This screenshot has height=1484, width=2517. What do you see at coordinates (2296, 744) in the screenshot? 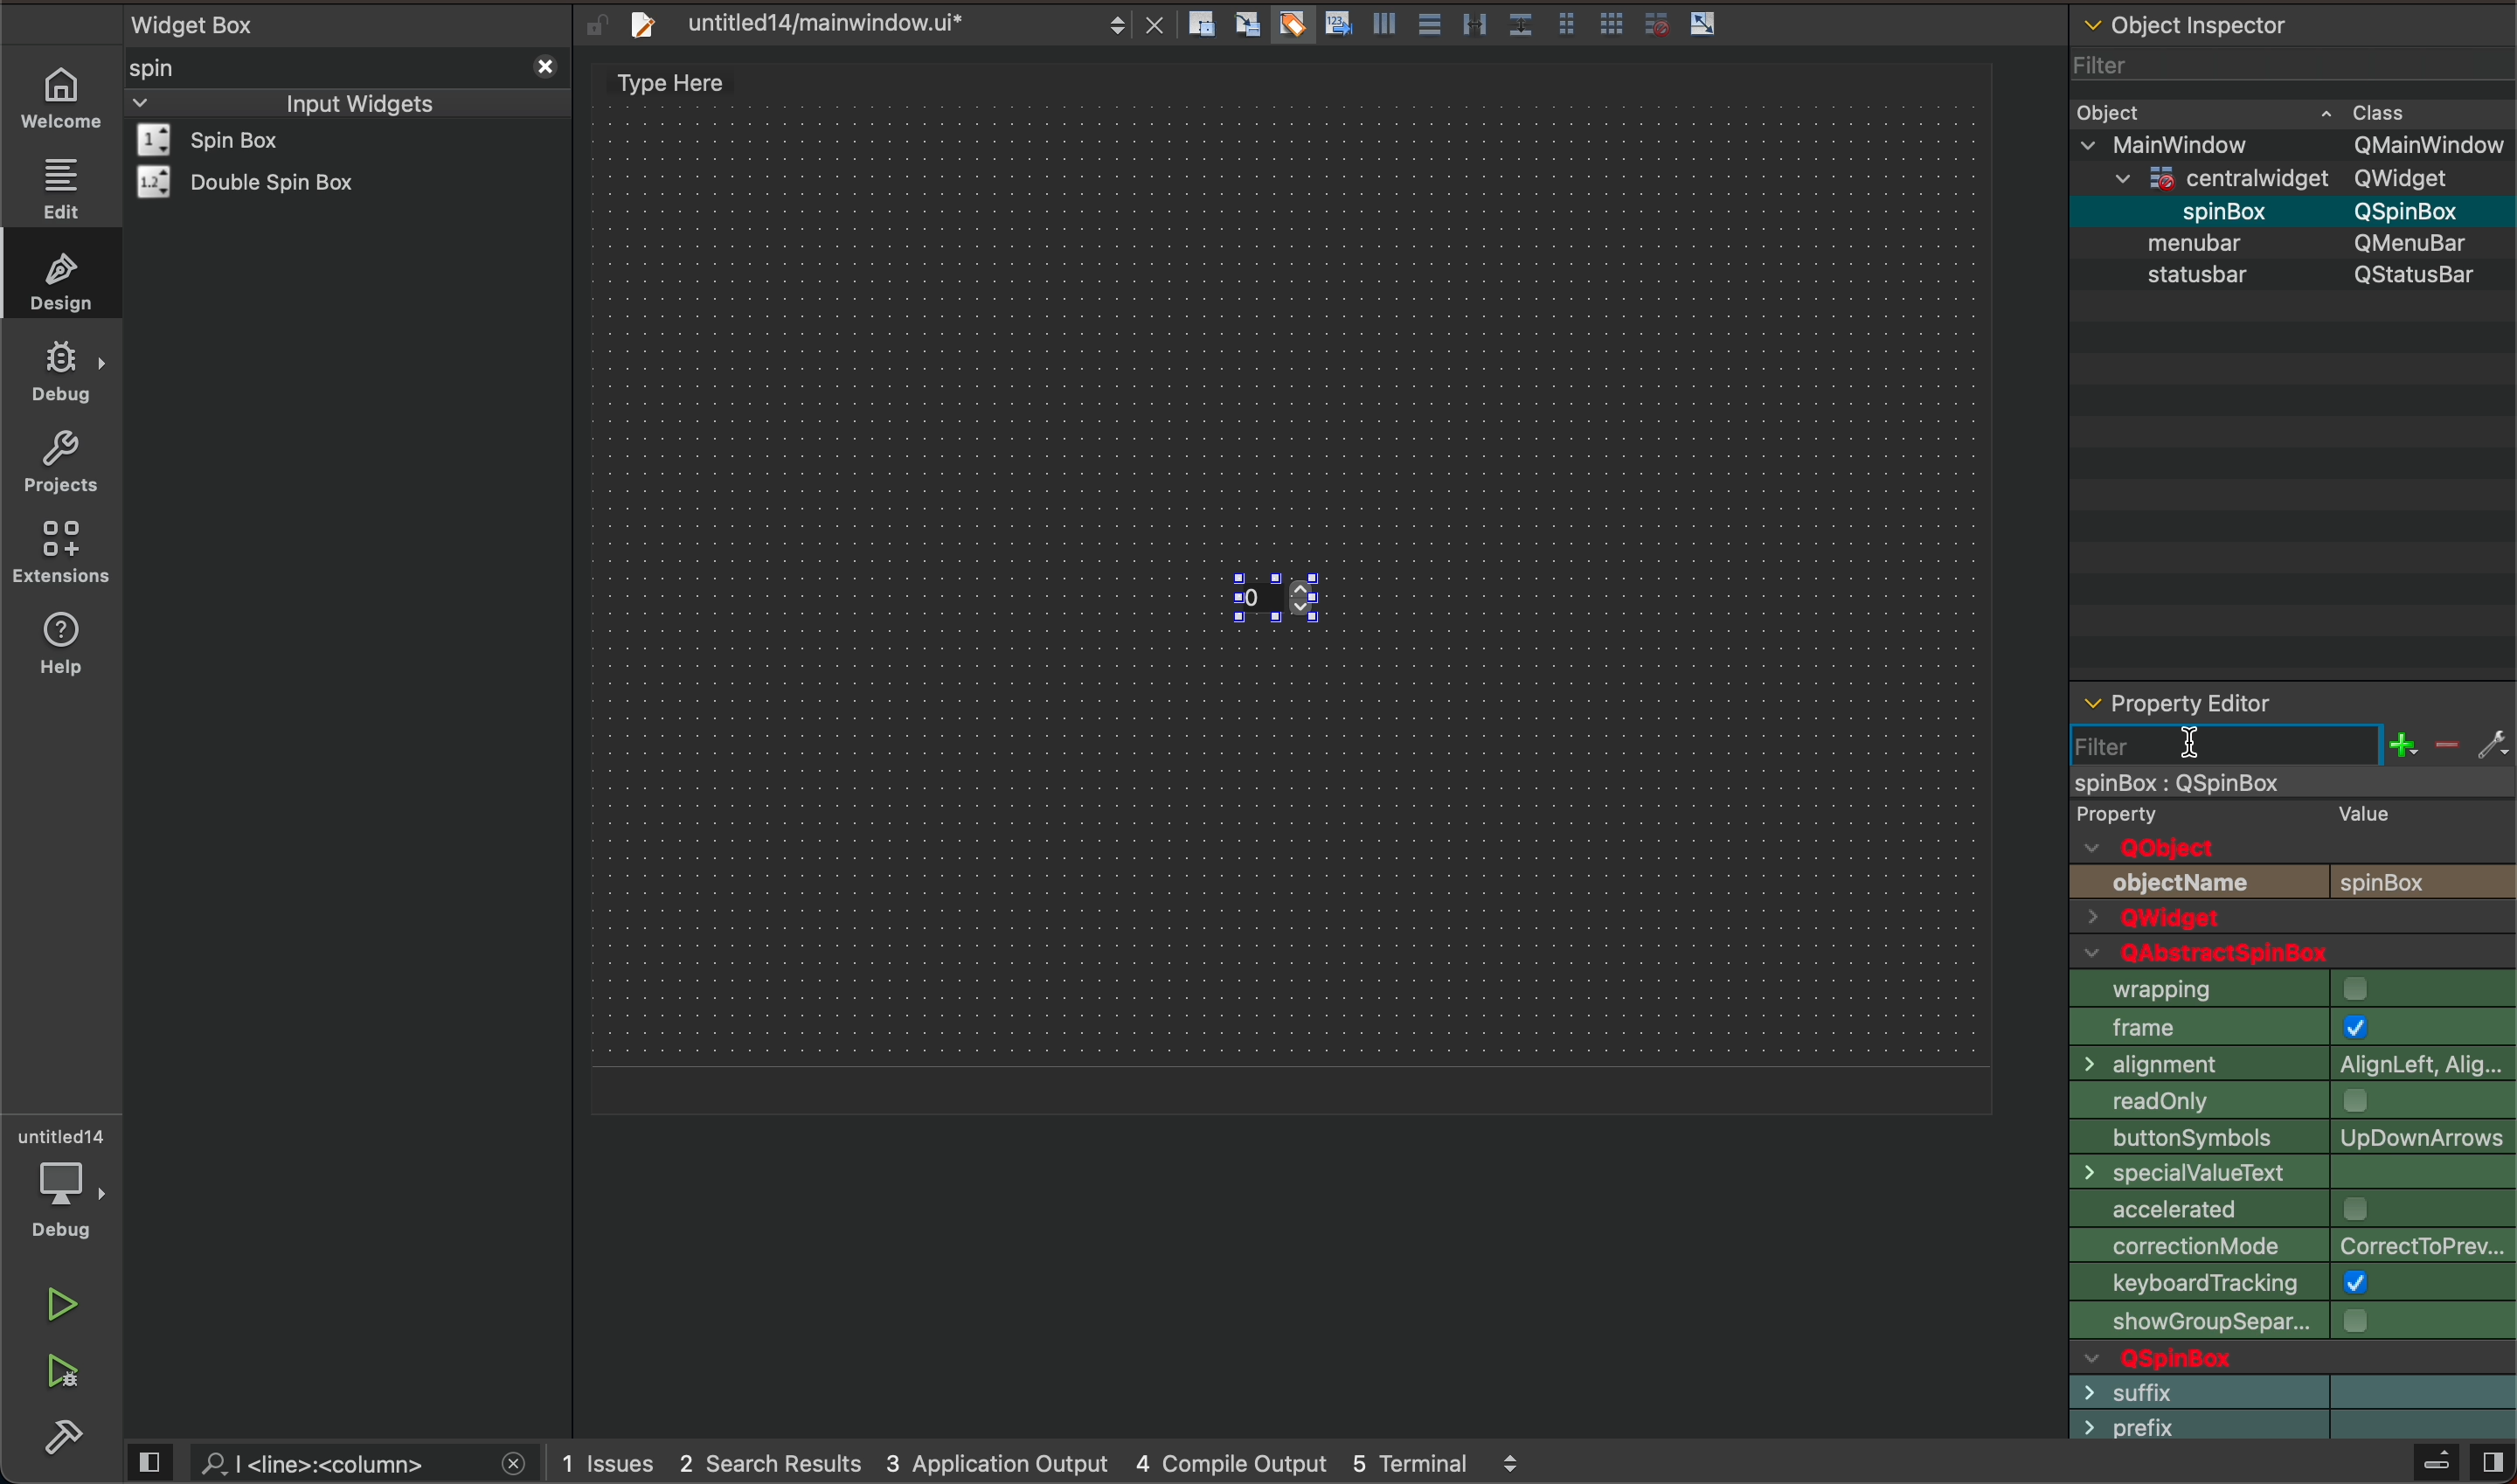
I see `before typing` at bounding box center [2296, 744].